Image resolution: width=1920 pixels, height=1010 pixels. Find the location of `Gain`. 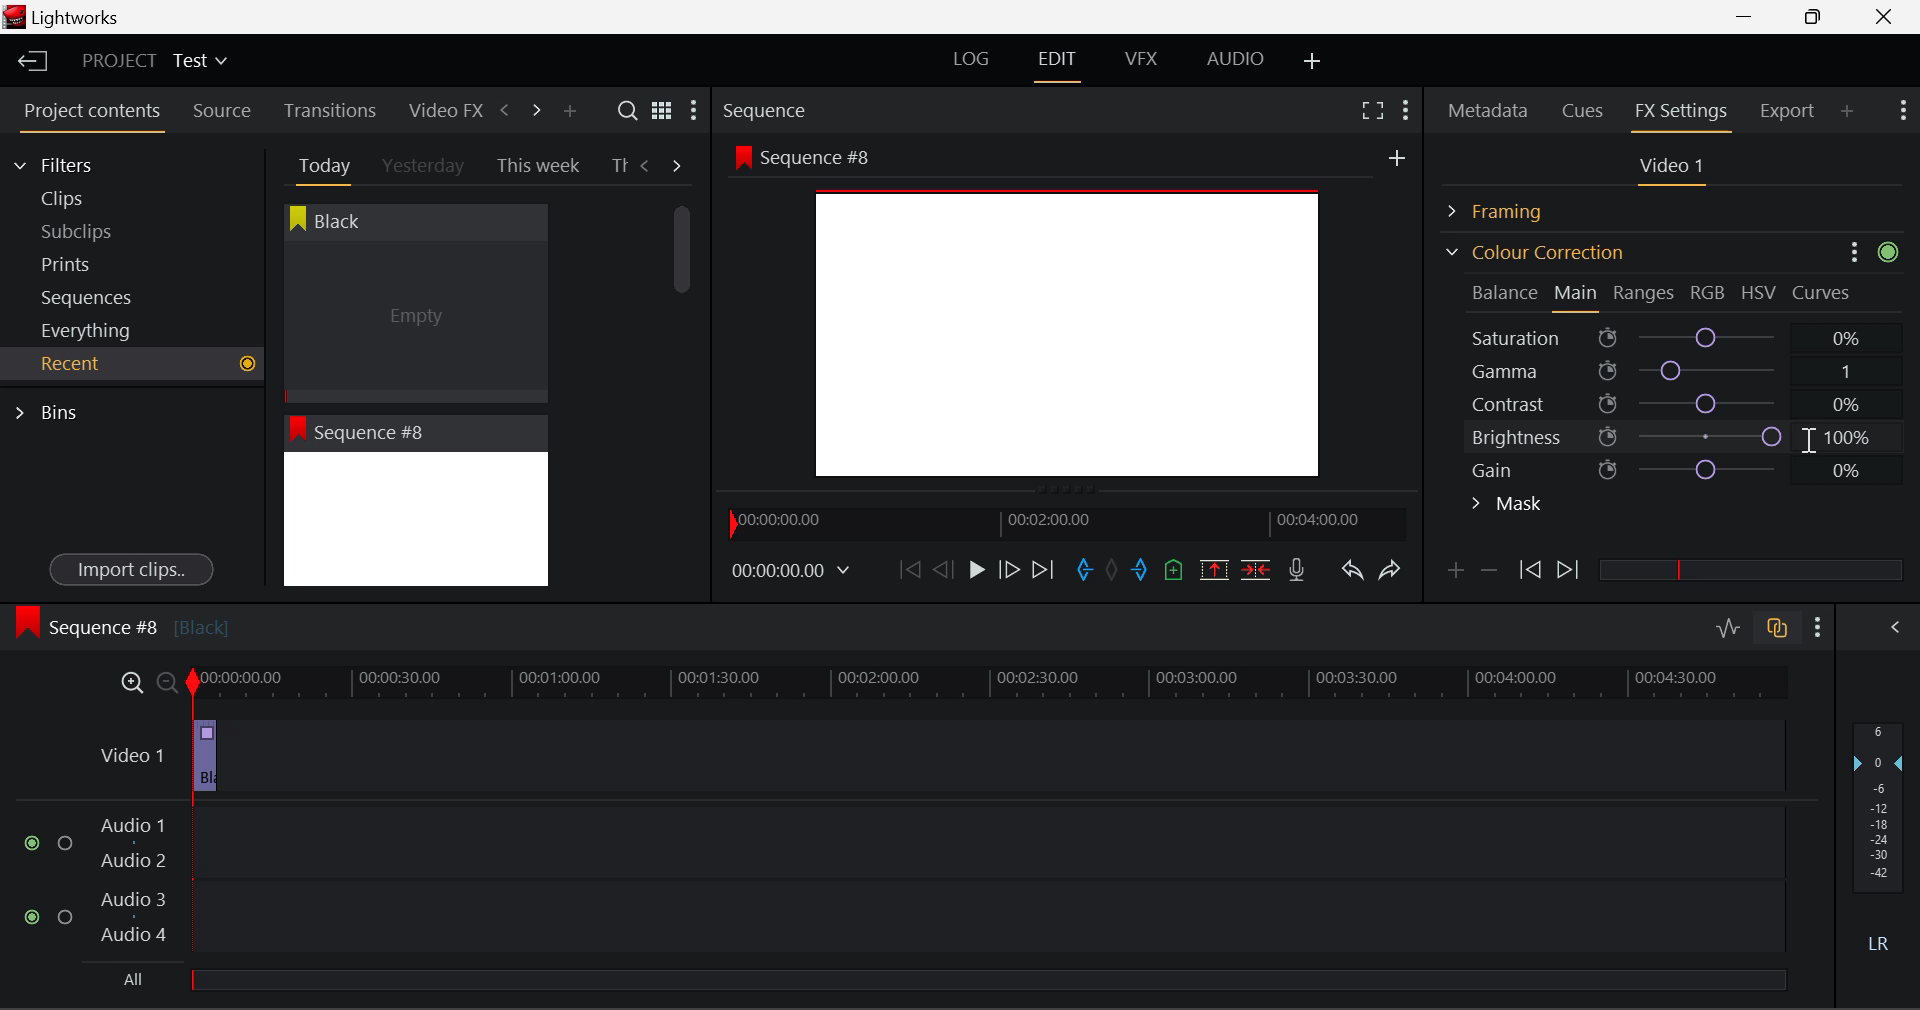

Gain is located at coordinates (1692, 466).